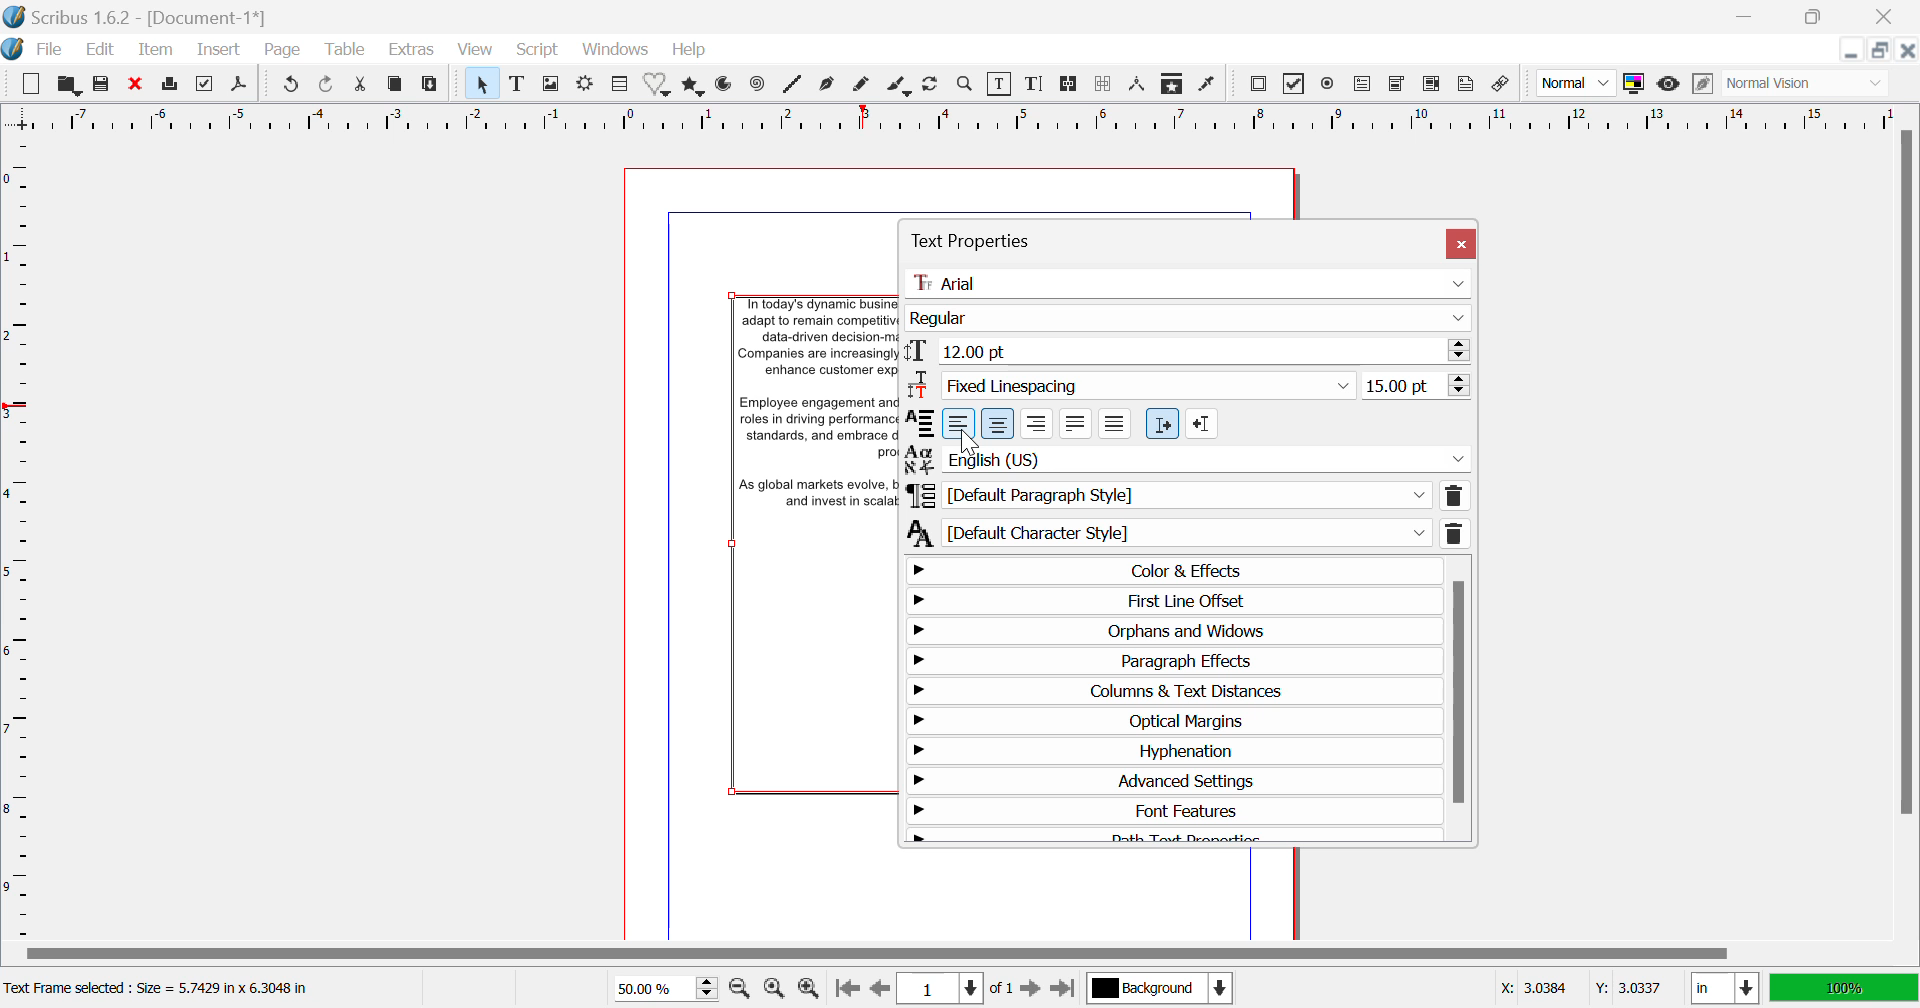 This screenshot has height=1008, width=1920. I want to click on Right Align, so click(1037, 424).